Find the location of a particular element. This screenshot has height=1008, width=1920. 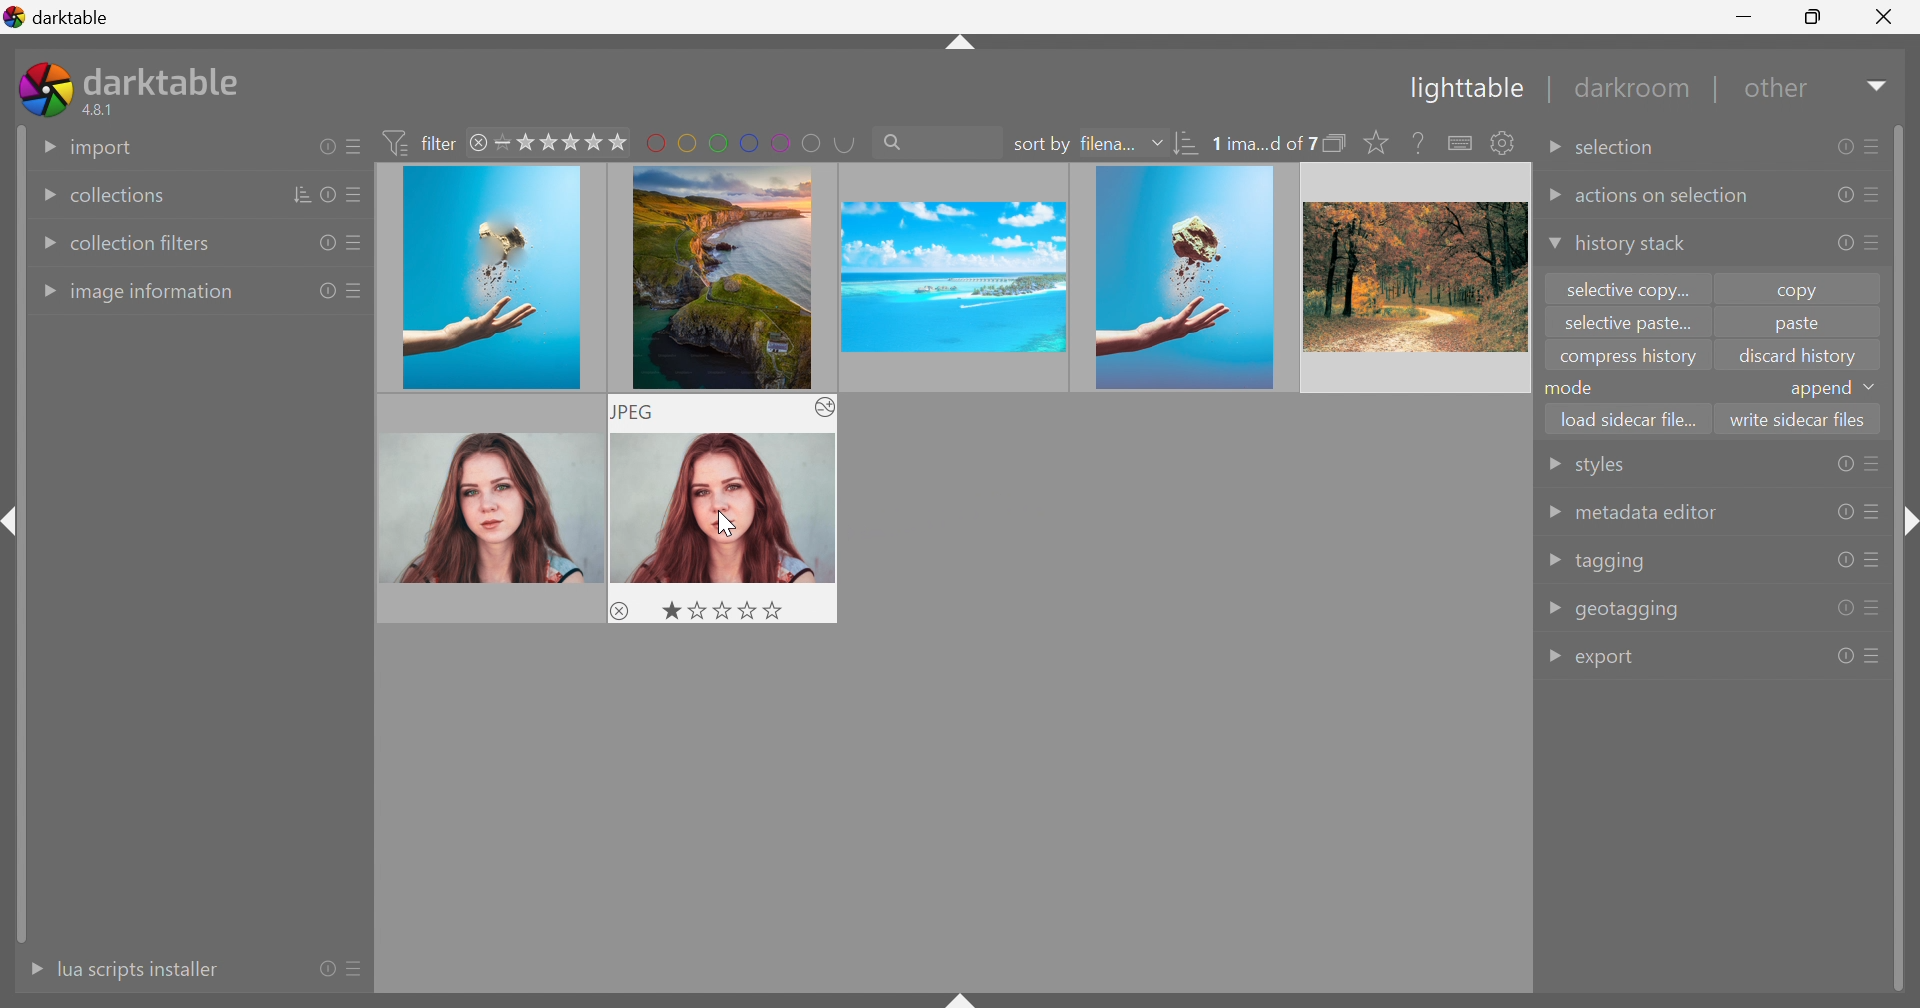

sort is located at coordinates (1187, 146).